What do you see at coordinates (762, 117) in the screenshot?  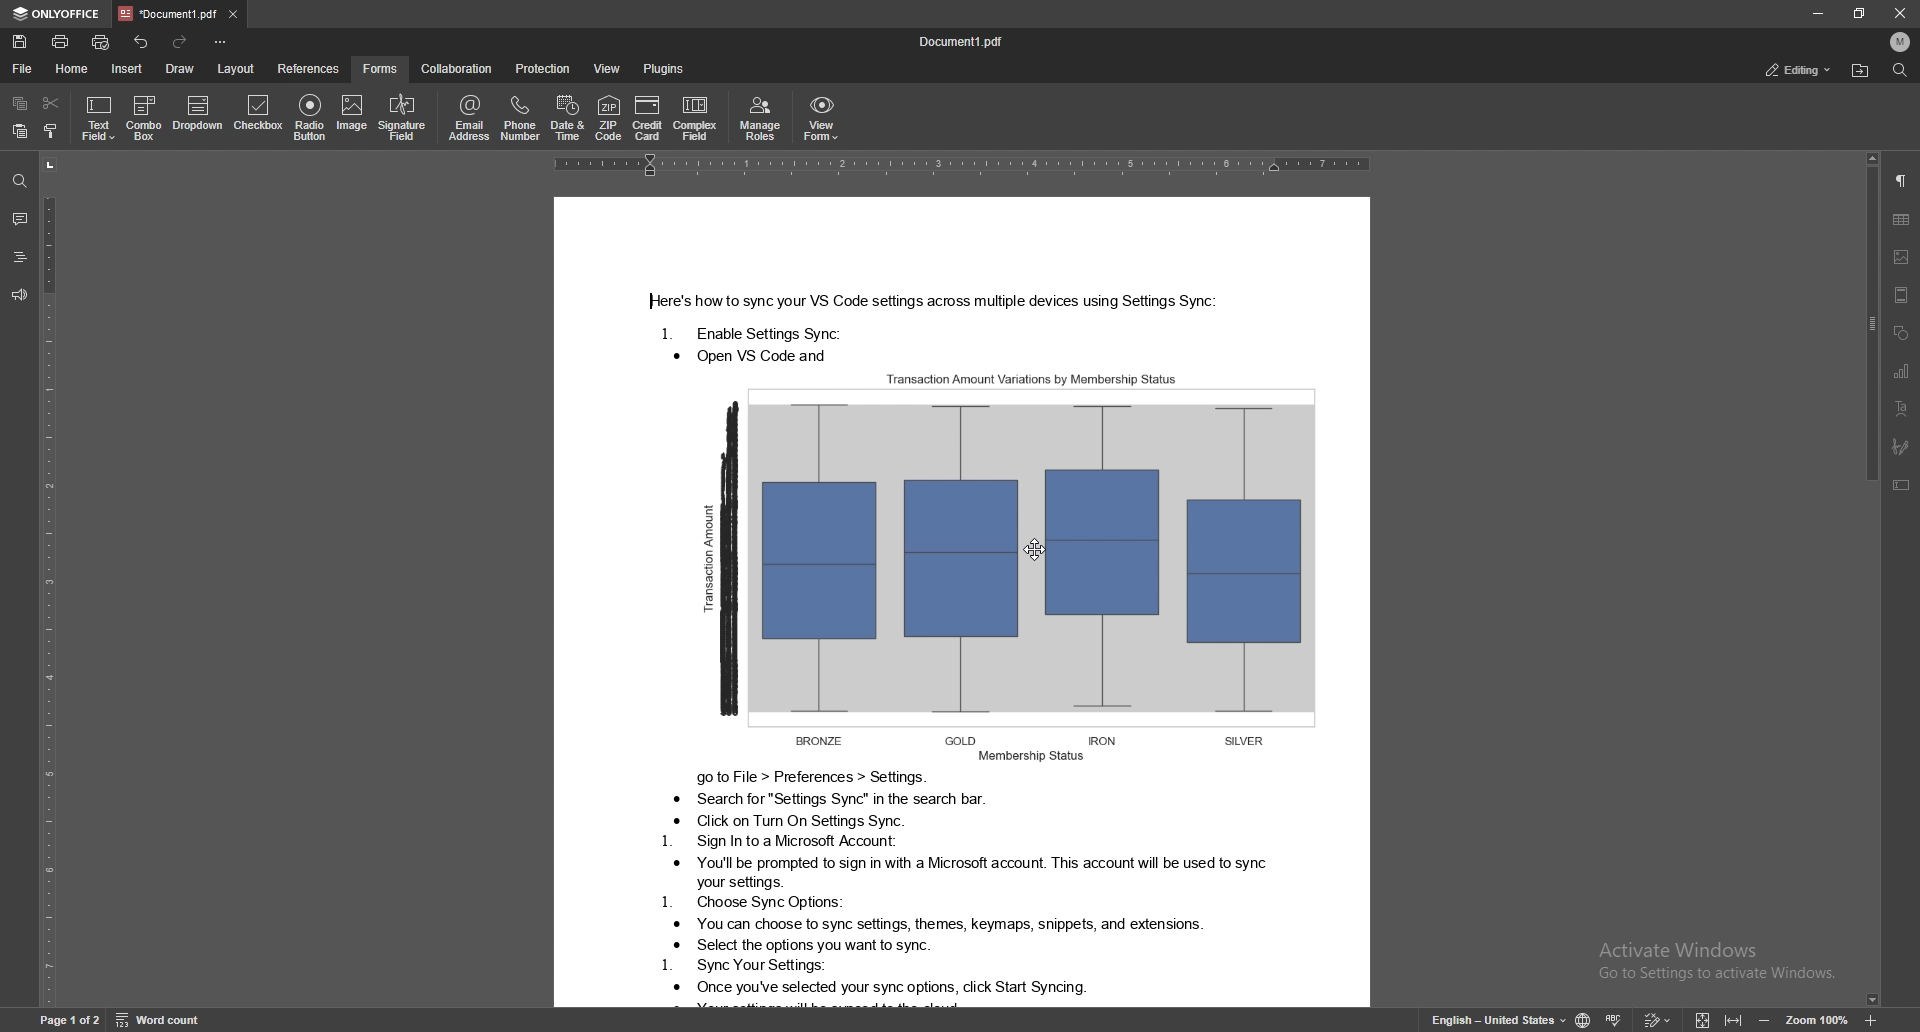 I see `manage roles` at bounding box center [762, 117].